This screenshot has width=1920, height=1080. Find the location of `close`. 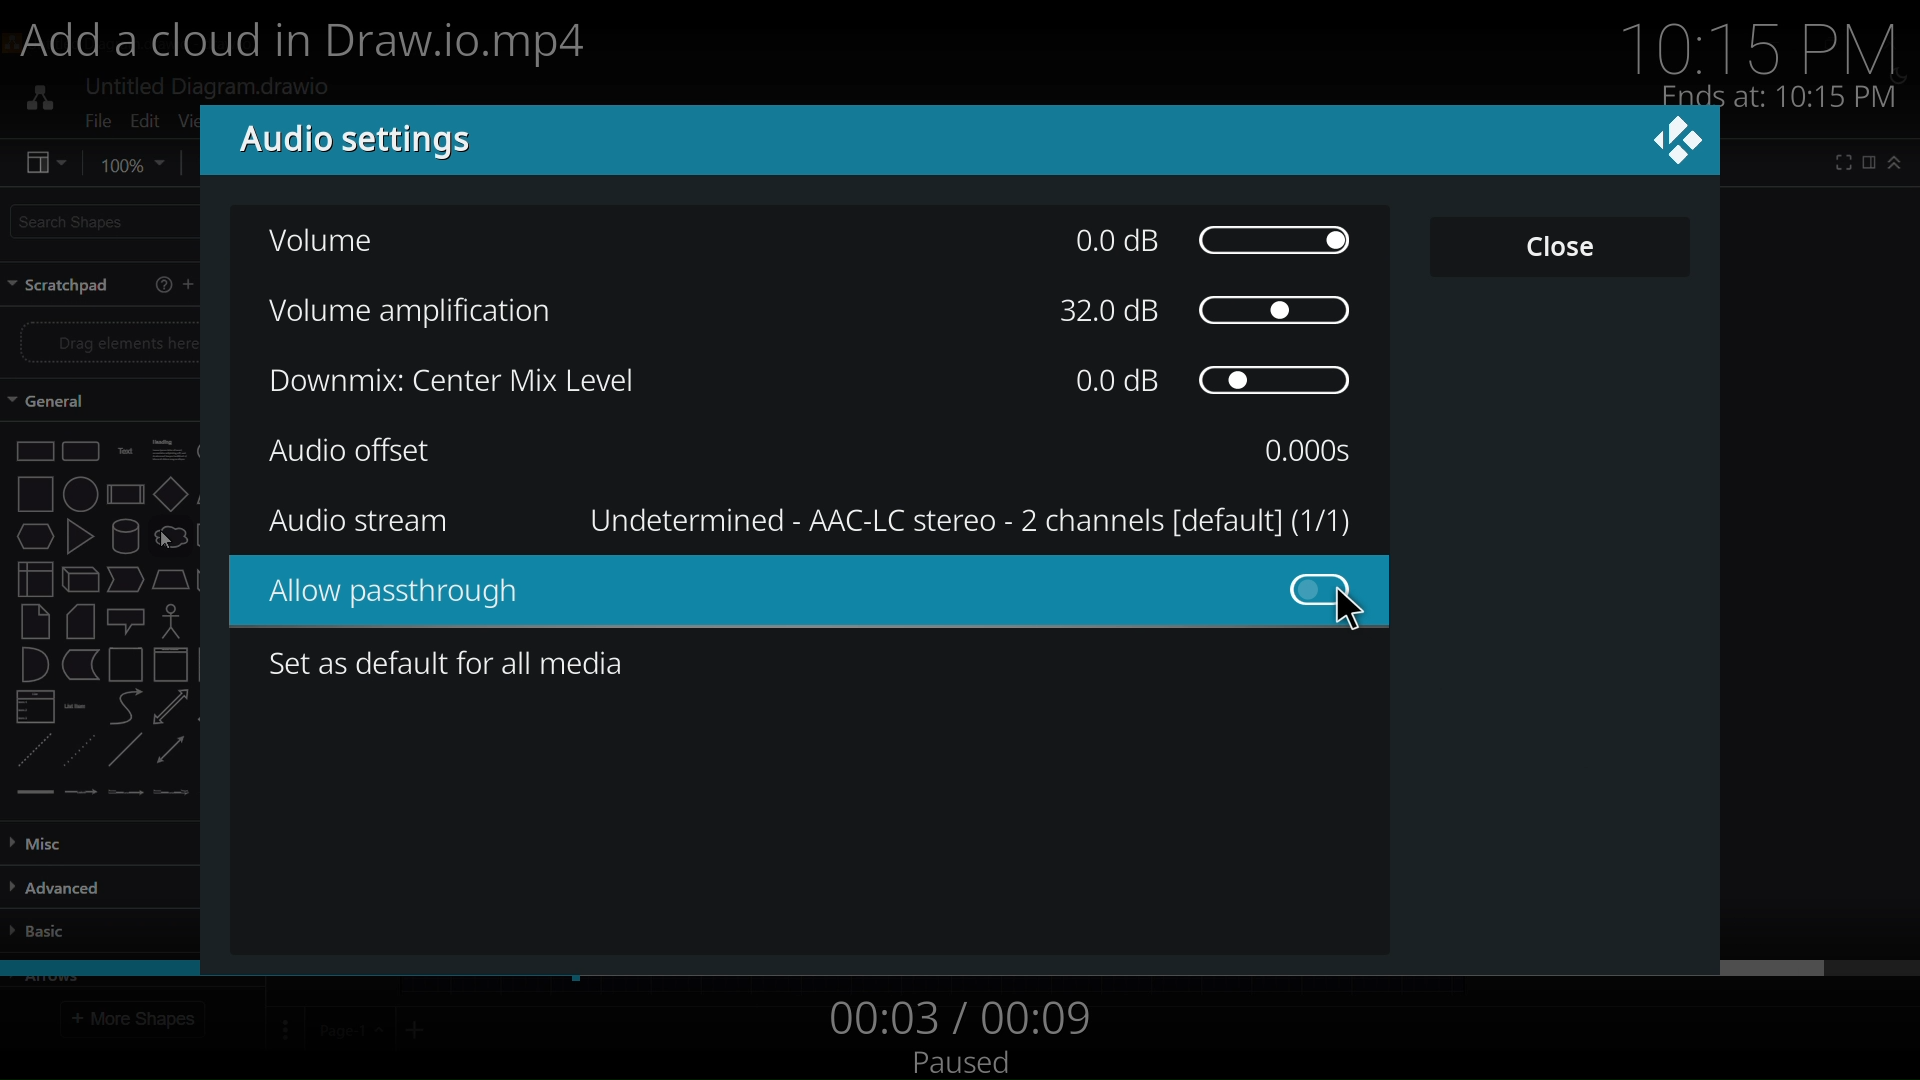

close is located at coordinates (1554, 254).